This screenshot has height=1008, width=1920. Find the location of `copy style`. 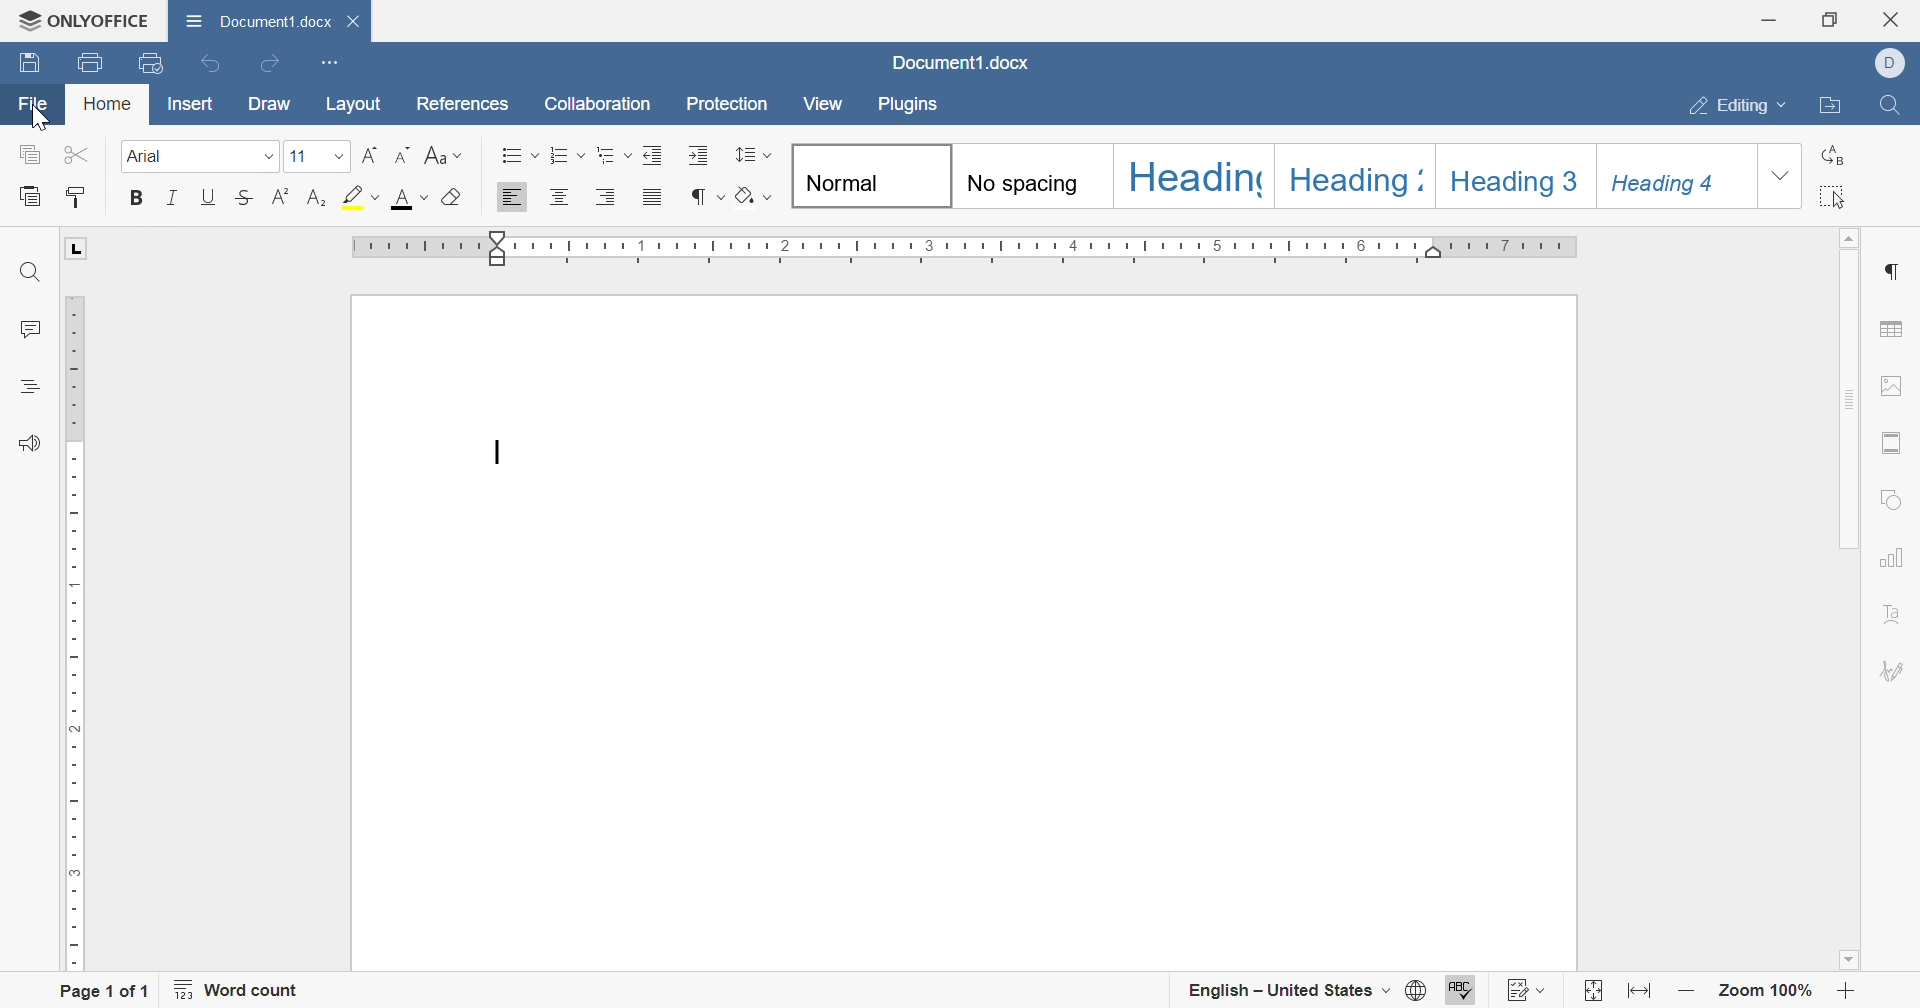

copy style is located at coordinates (78, 199).